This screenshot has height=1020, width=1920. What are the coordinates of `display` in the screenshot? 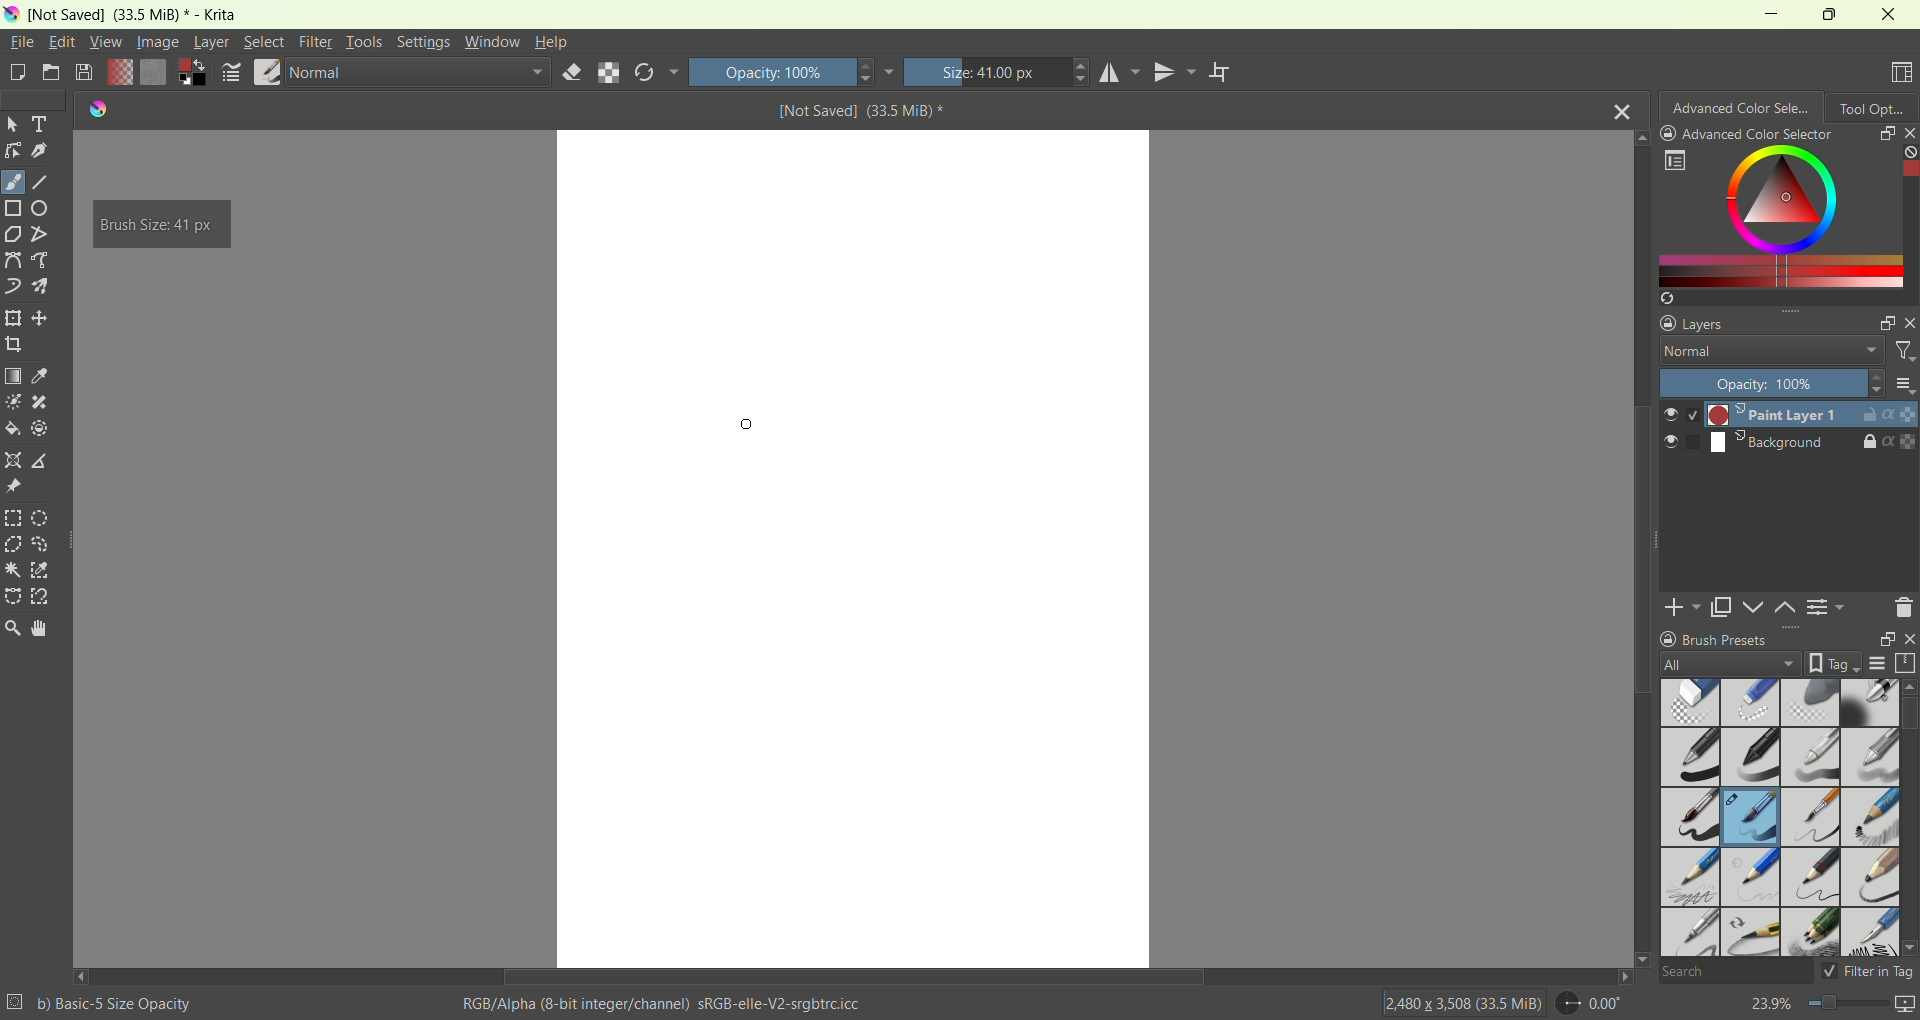 It's located at (1877, 664).